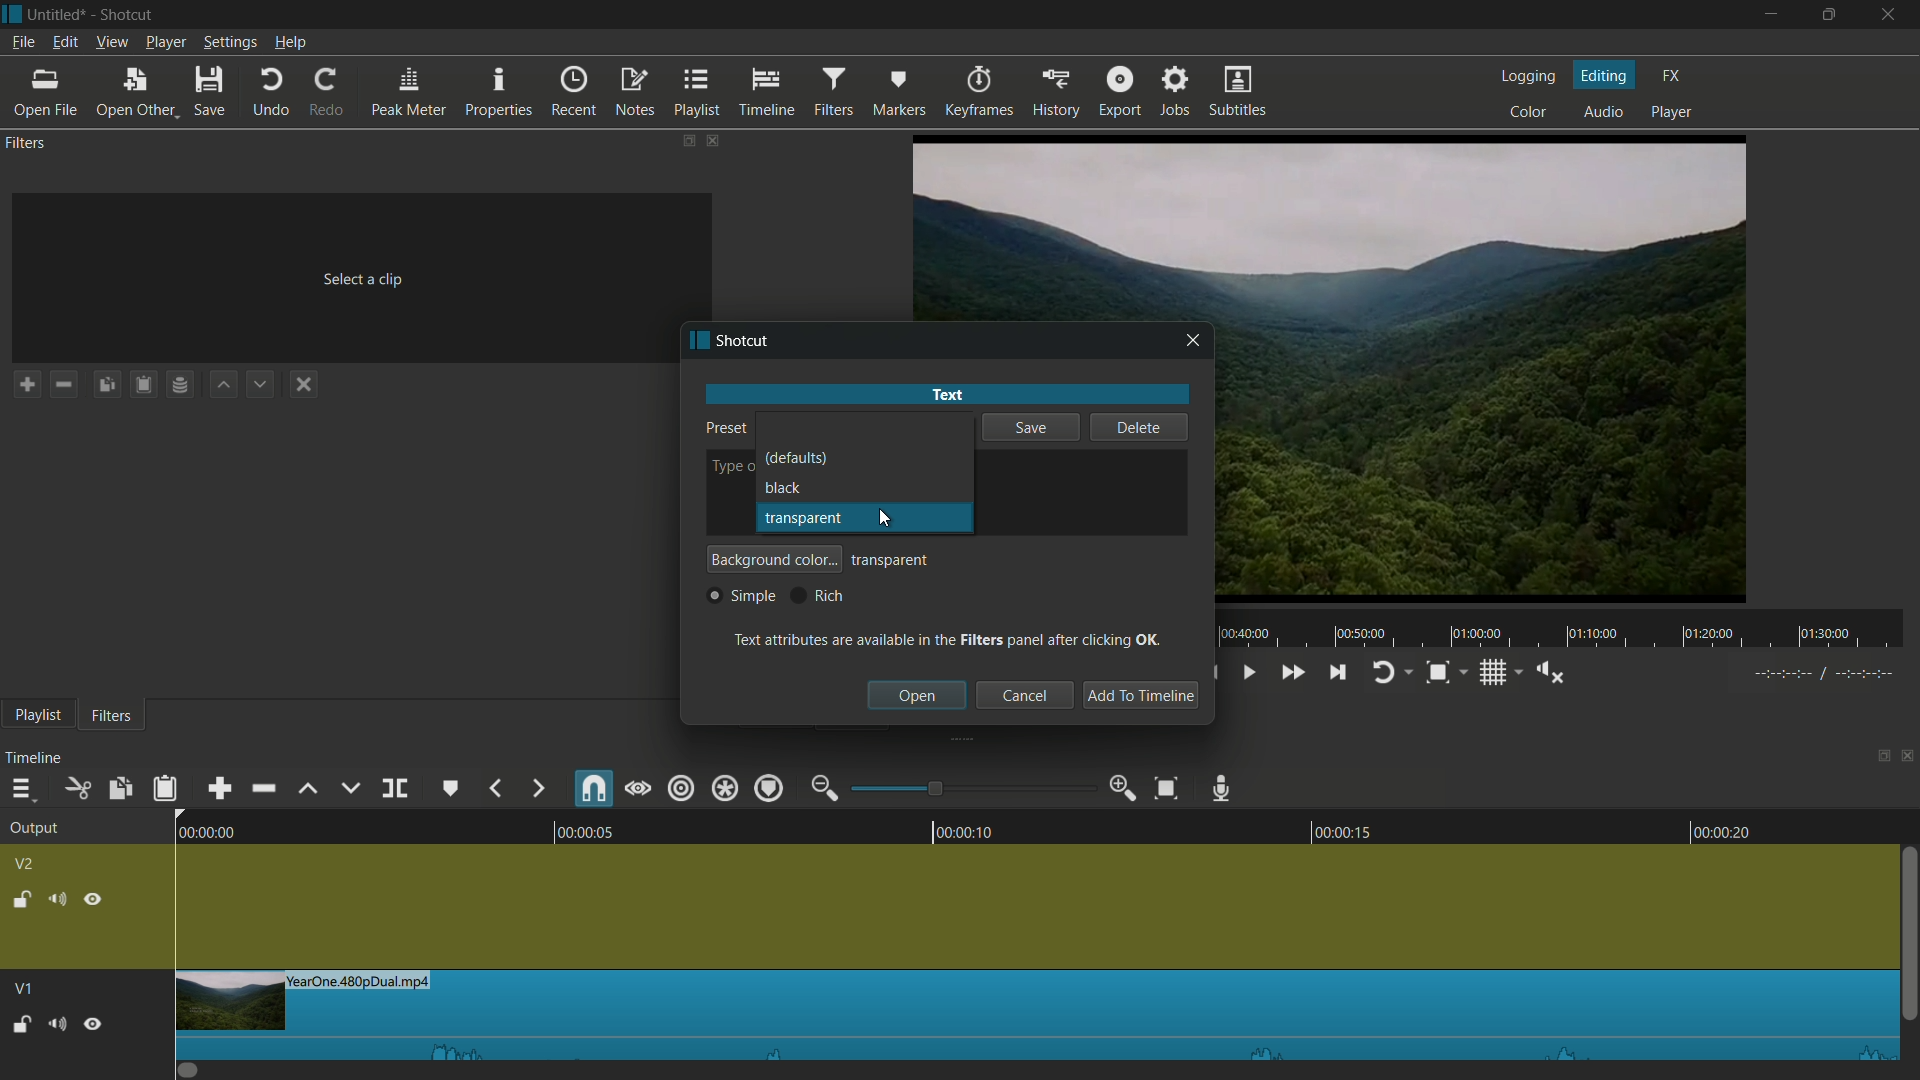 The image size is (1920, 1080). I want to click on Pause, so click(94, 1022).